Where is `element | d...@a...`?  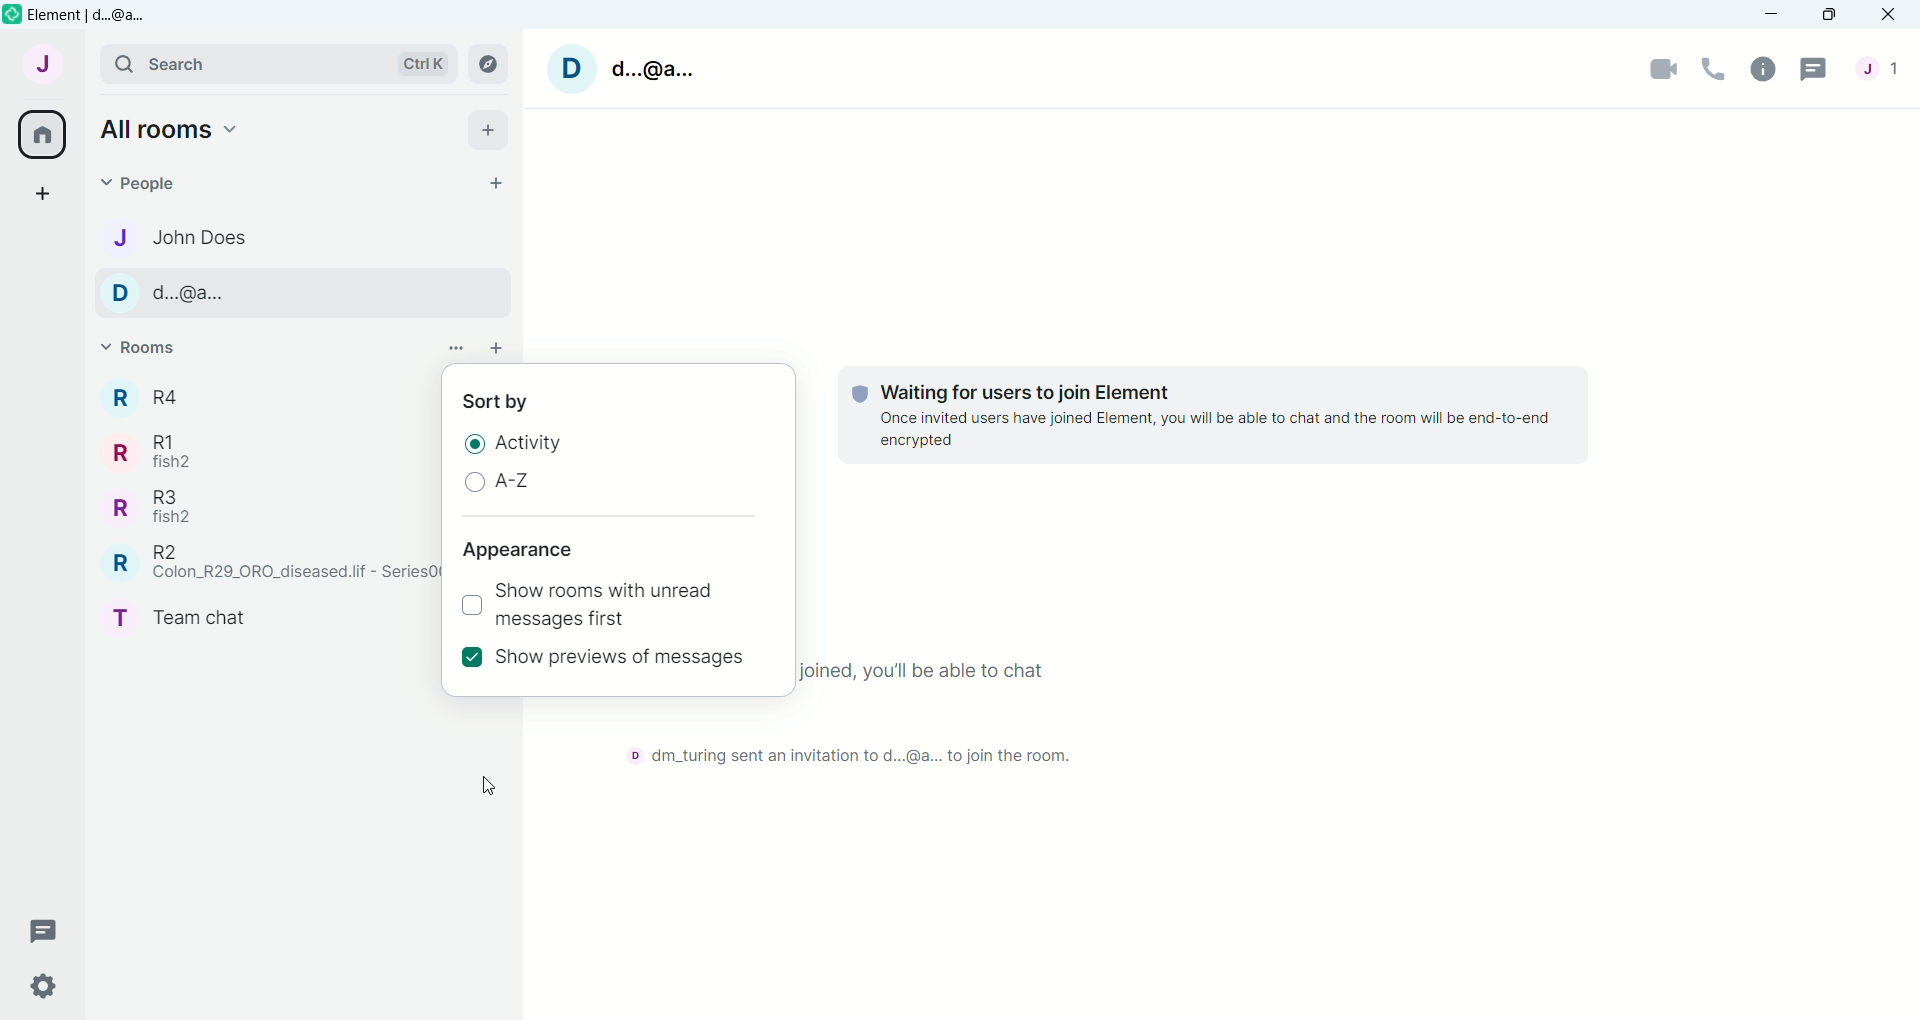 element | d...@a... is located at coordinates (97, 14).